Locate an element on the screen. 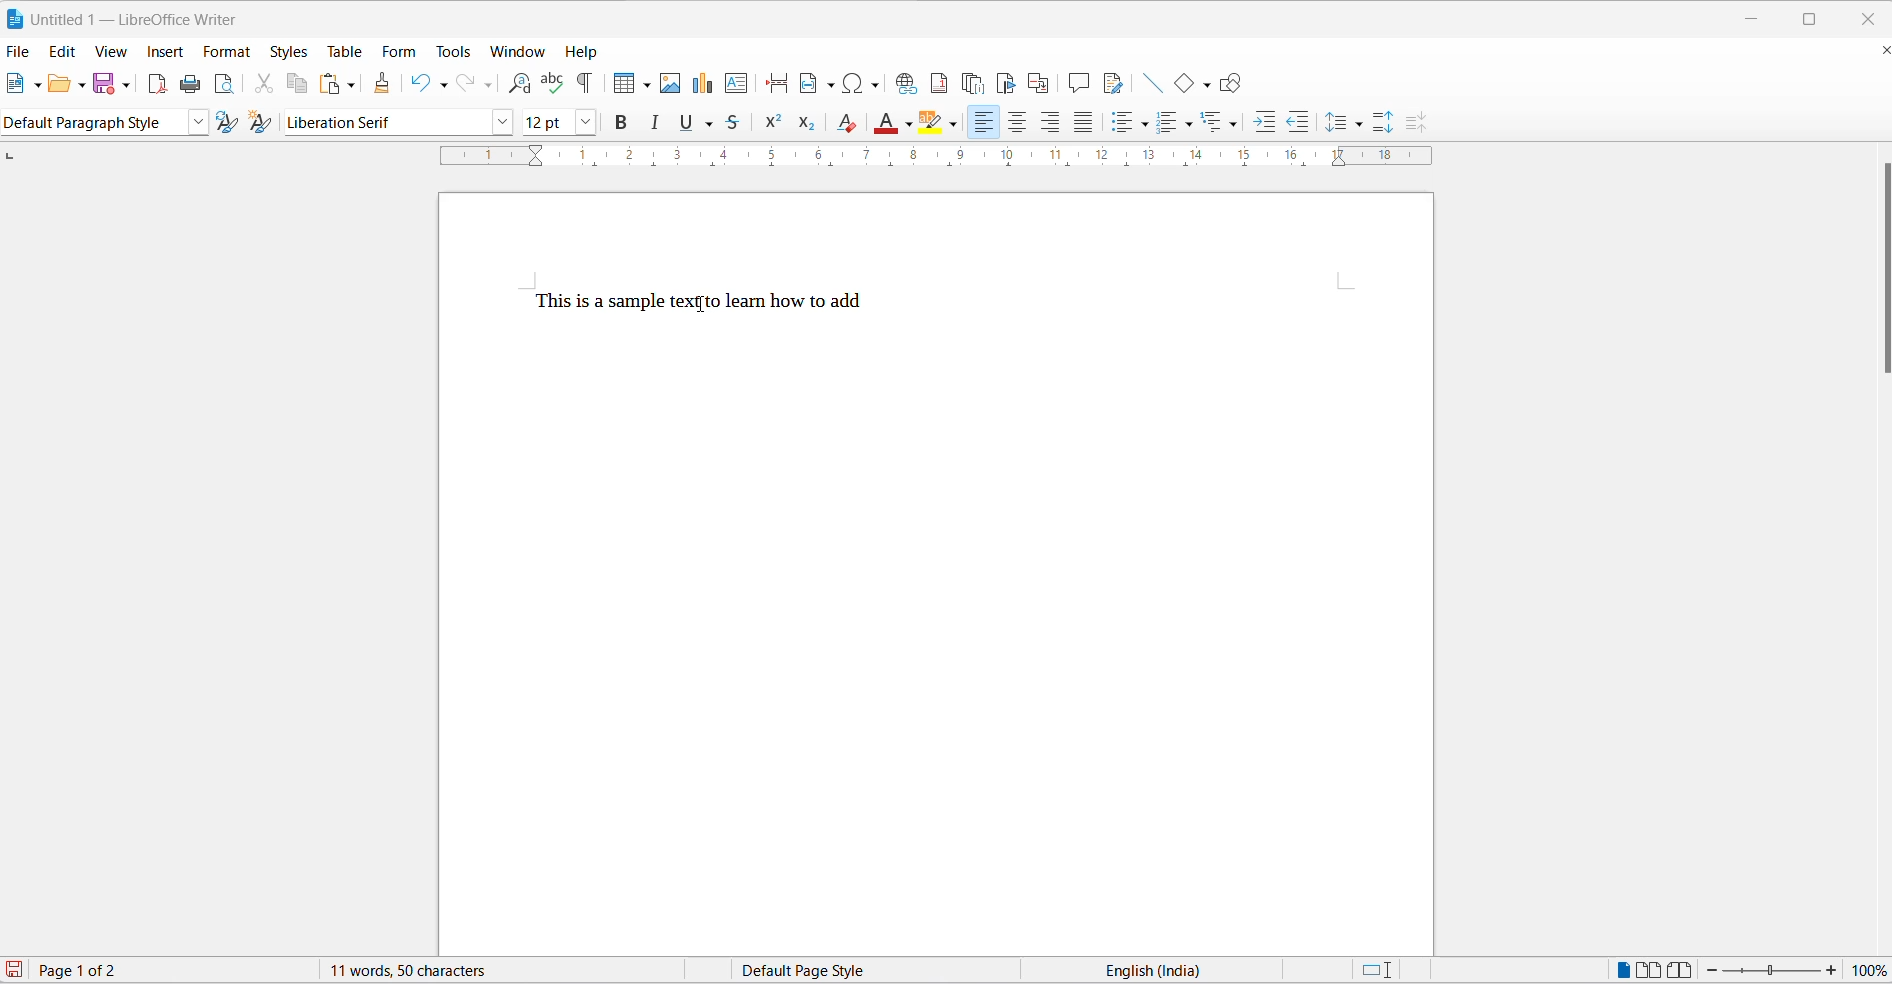  toggle ordered list options is located at coordinates (1195, 122).